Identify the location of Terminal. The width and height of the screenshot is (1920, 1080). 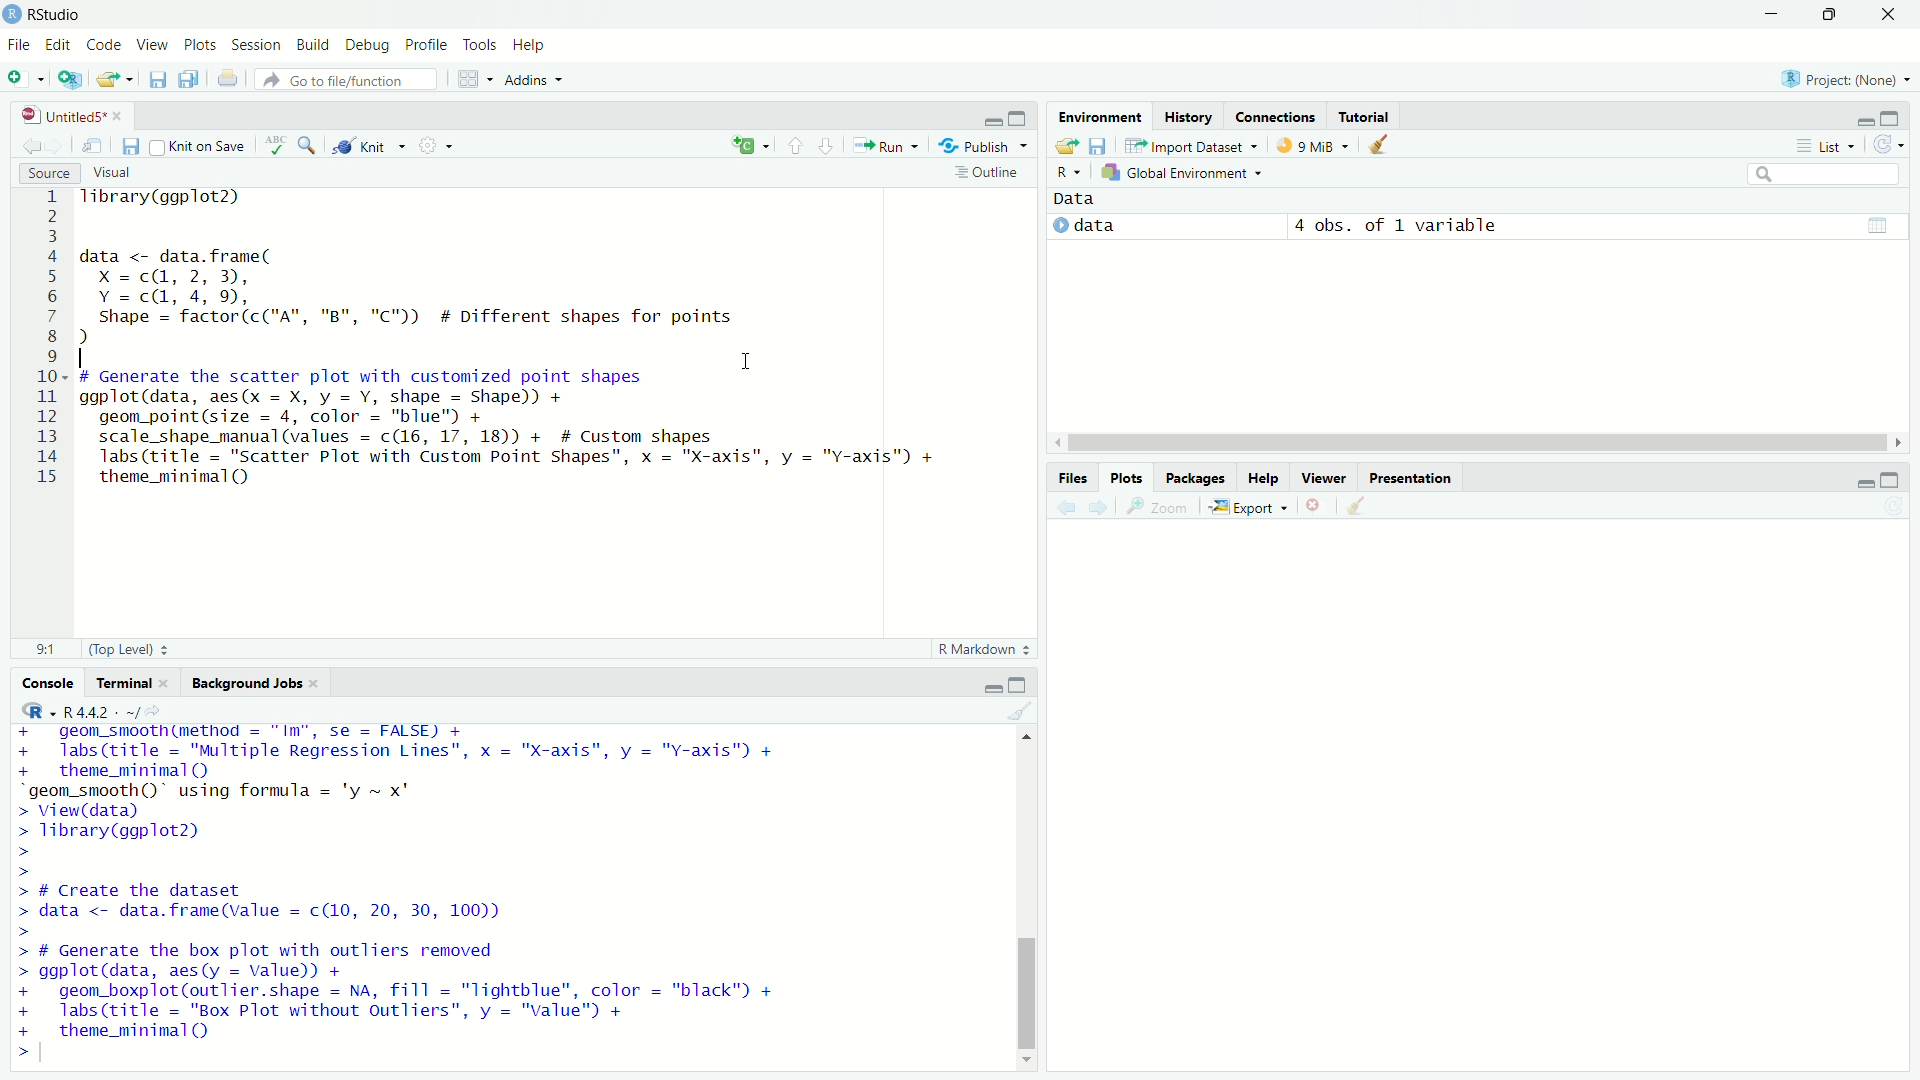
(120, 683).